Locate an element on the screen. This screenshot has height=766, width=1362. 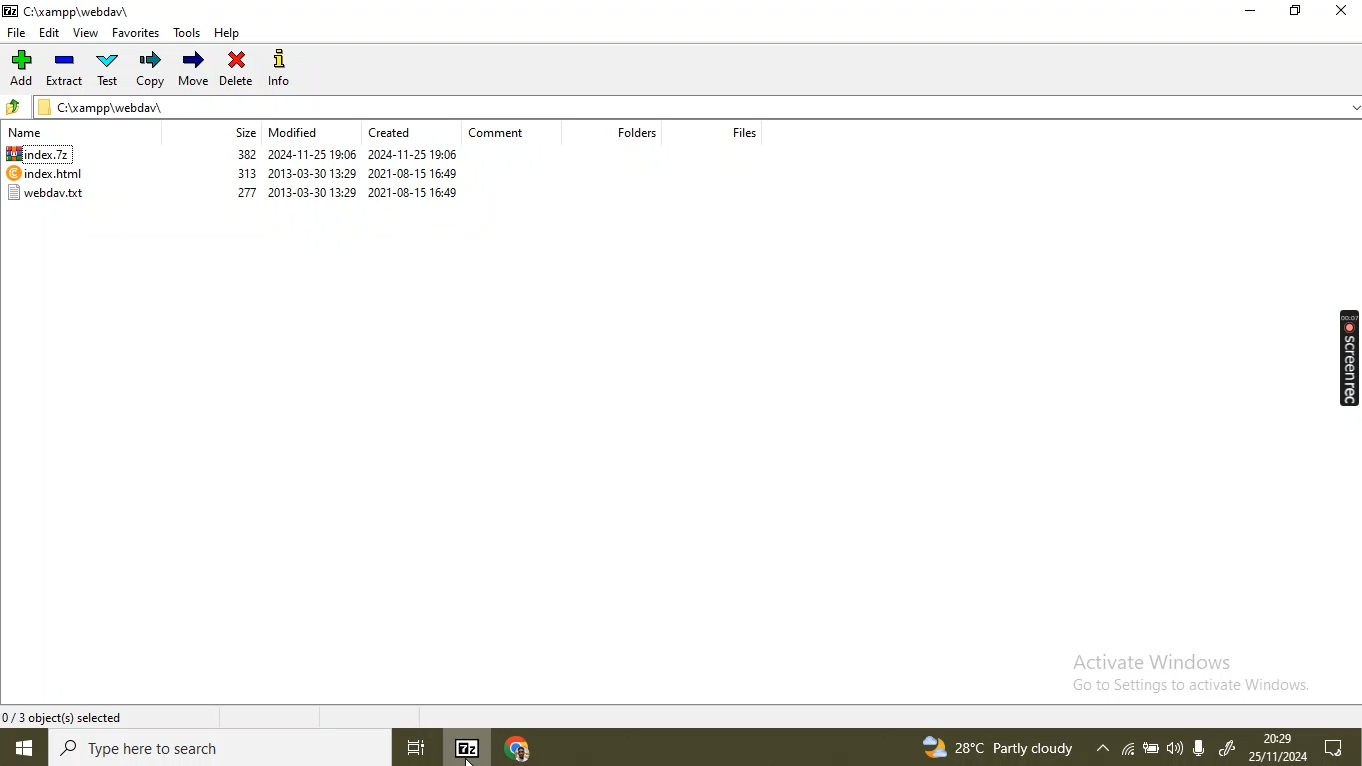
delete is located at coordinates (238, 68).